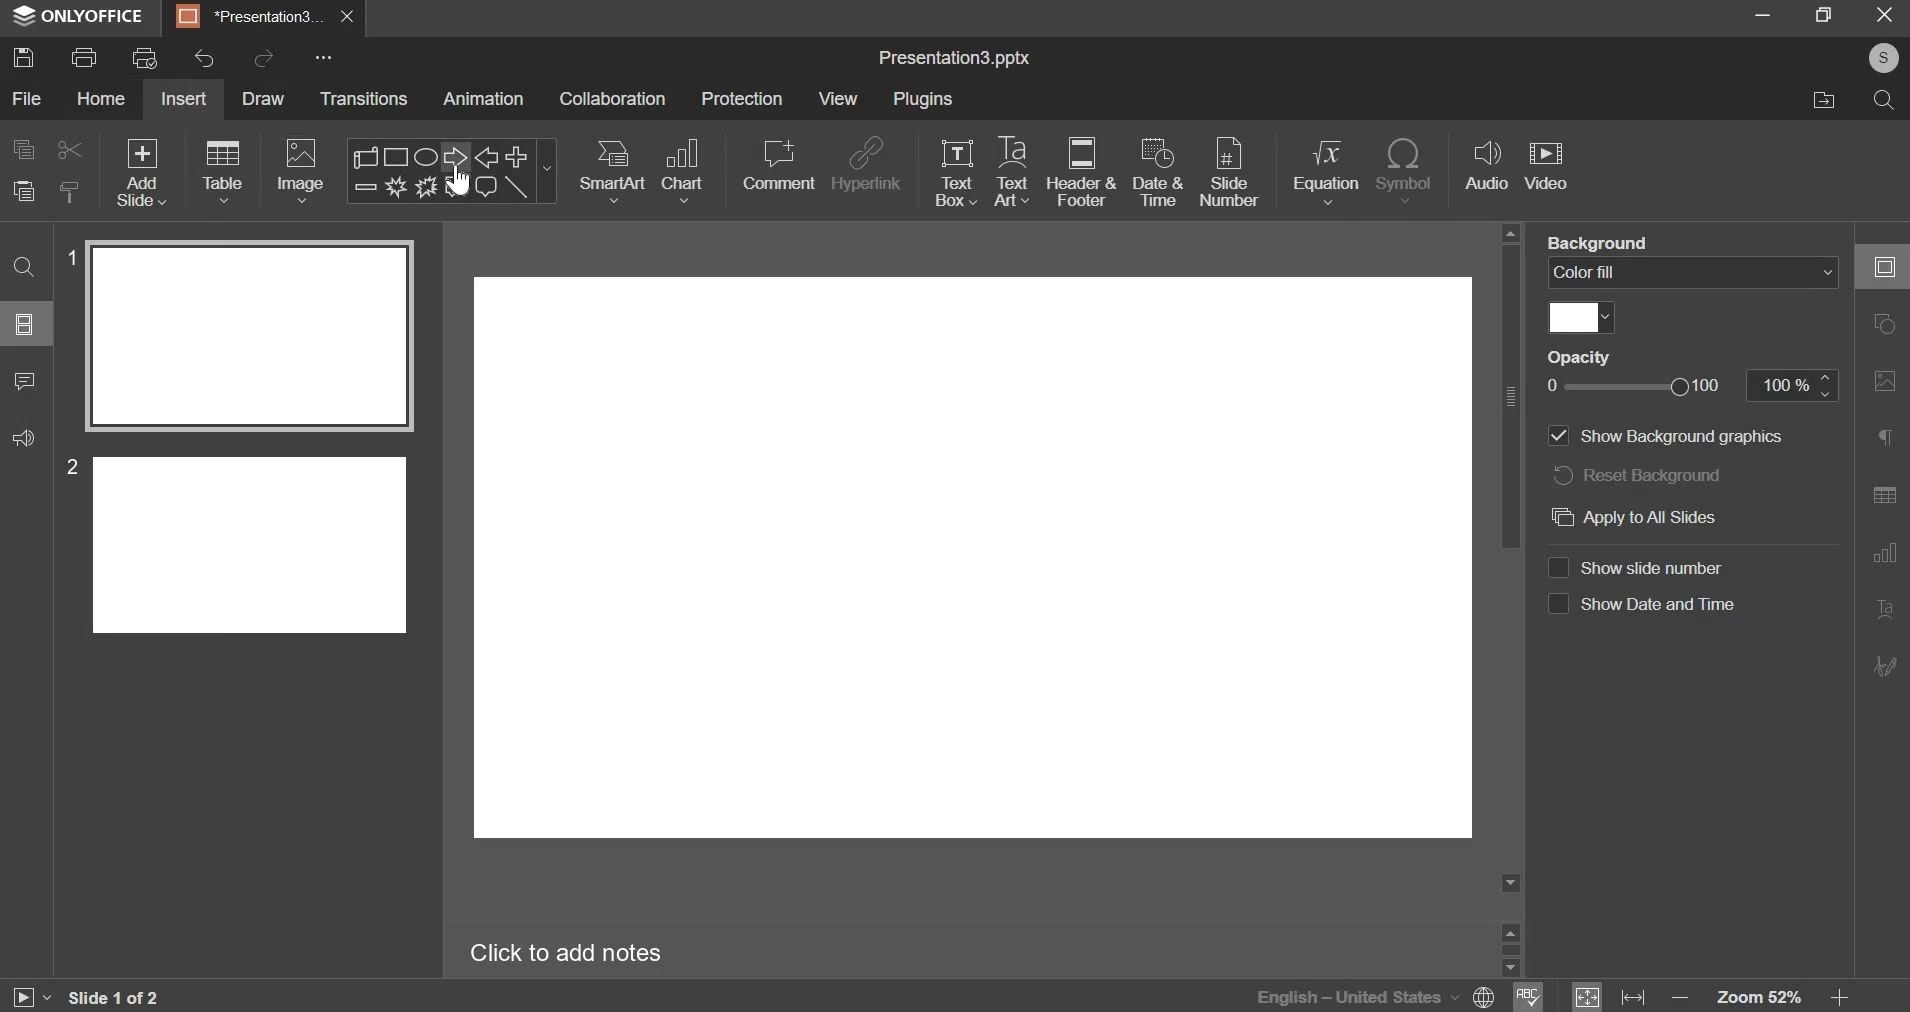 This screenshot has height=1012, width=1910. What do you see at coordinates (923, 98) in the screenshot?
I see `plugins` at bounding box center [923, 98].